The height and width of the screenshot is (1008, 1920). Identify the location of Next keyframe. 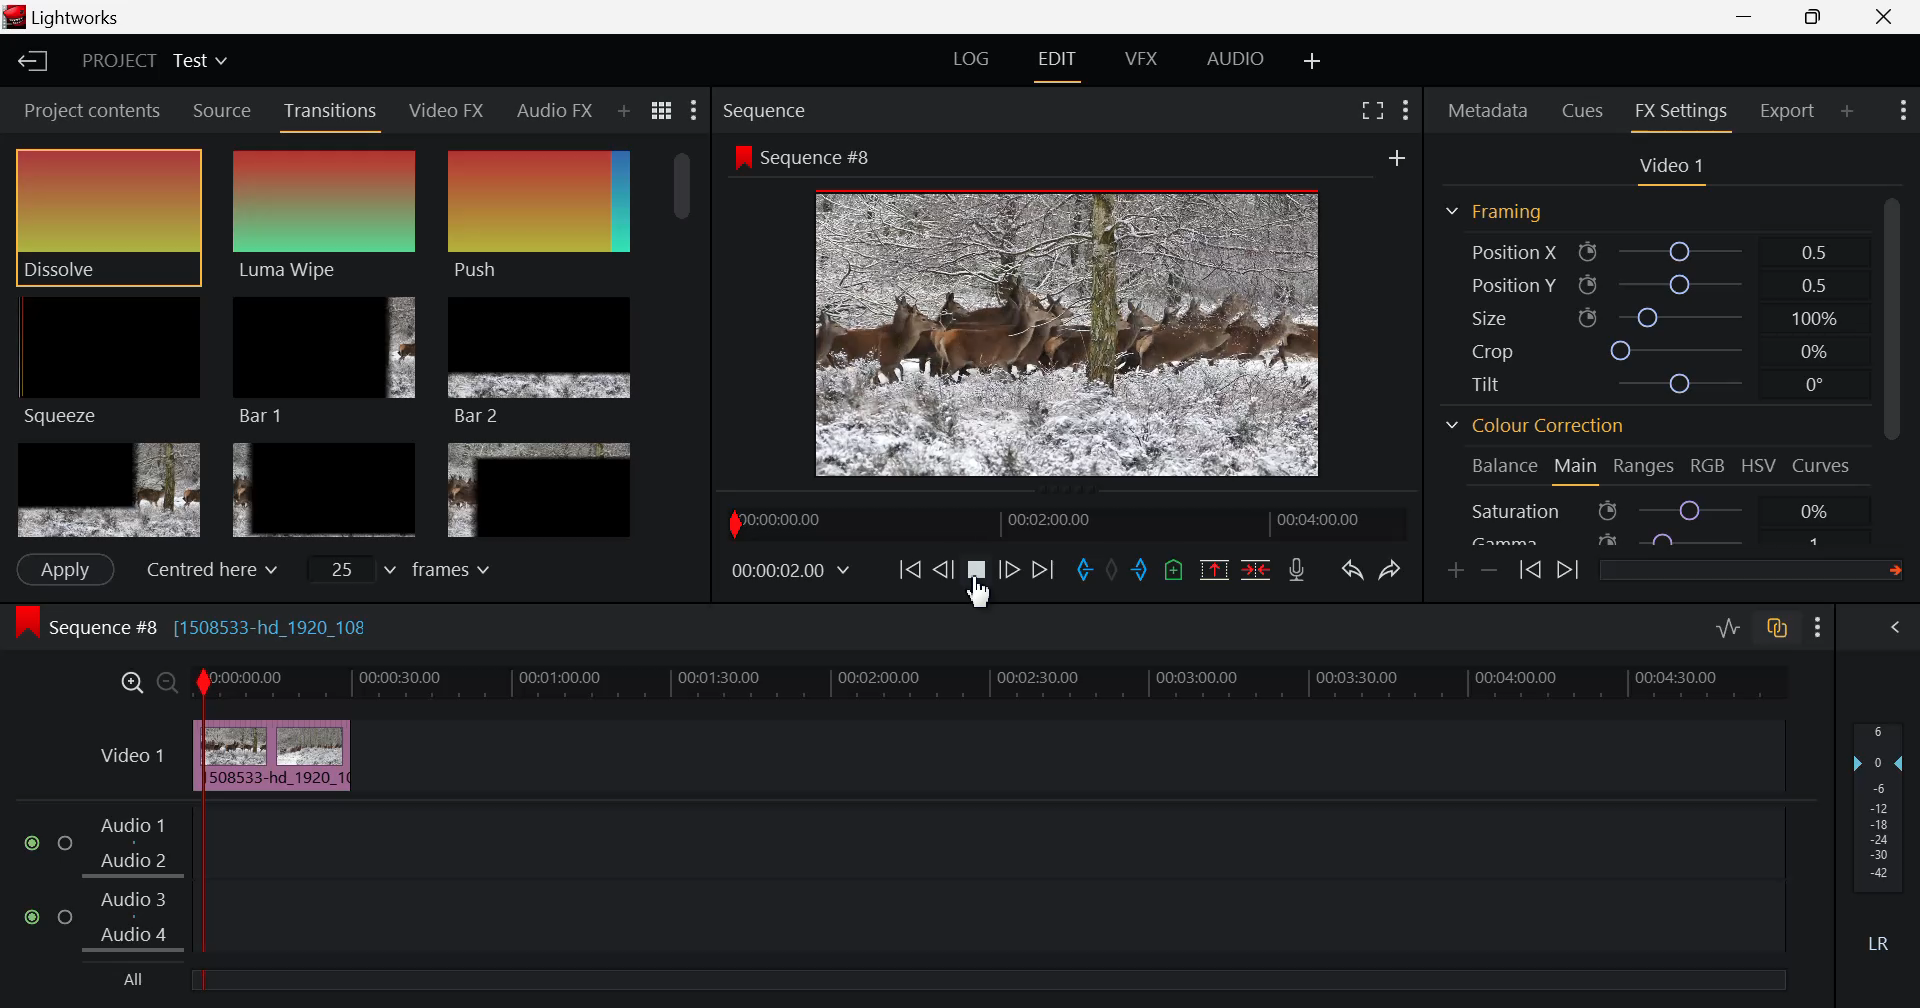
(1568, 572).